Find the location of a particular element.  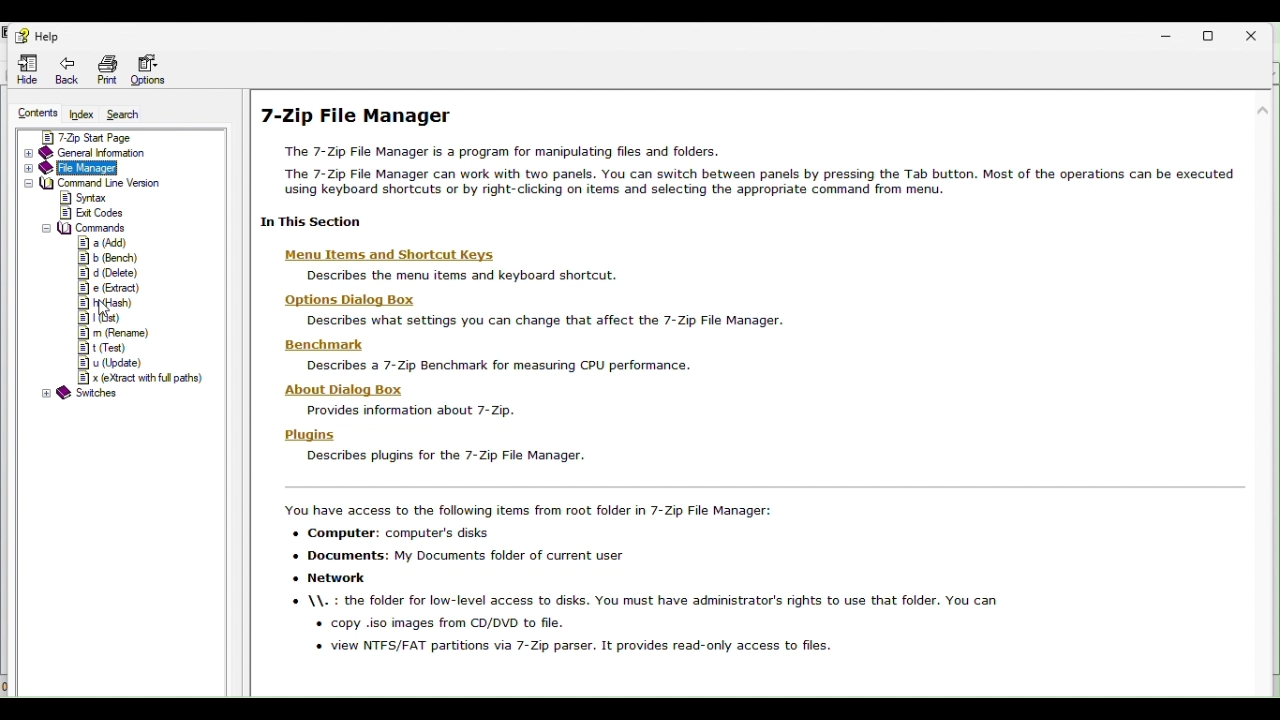

a(add) is located at coordinates (102, 243).